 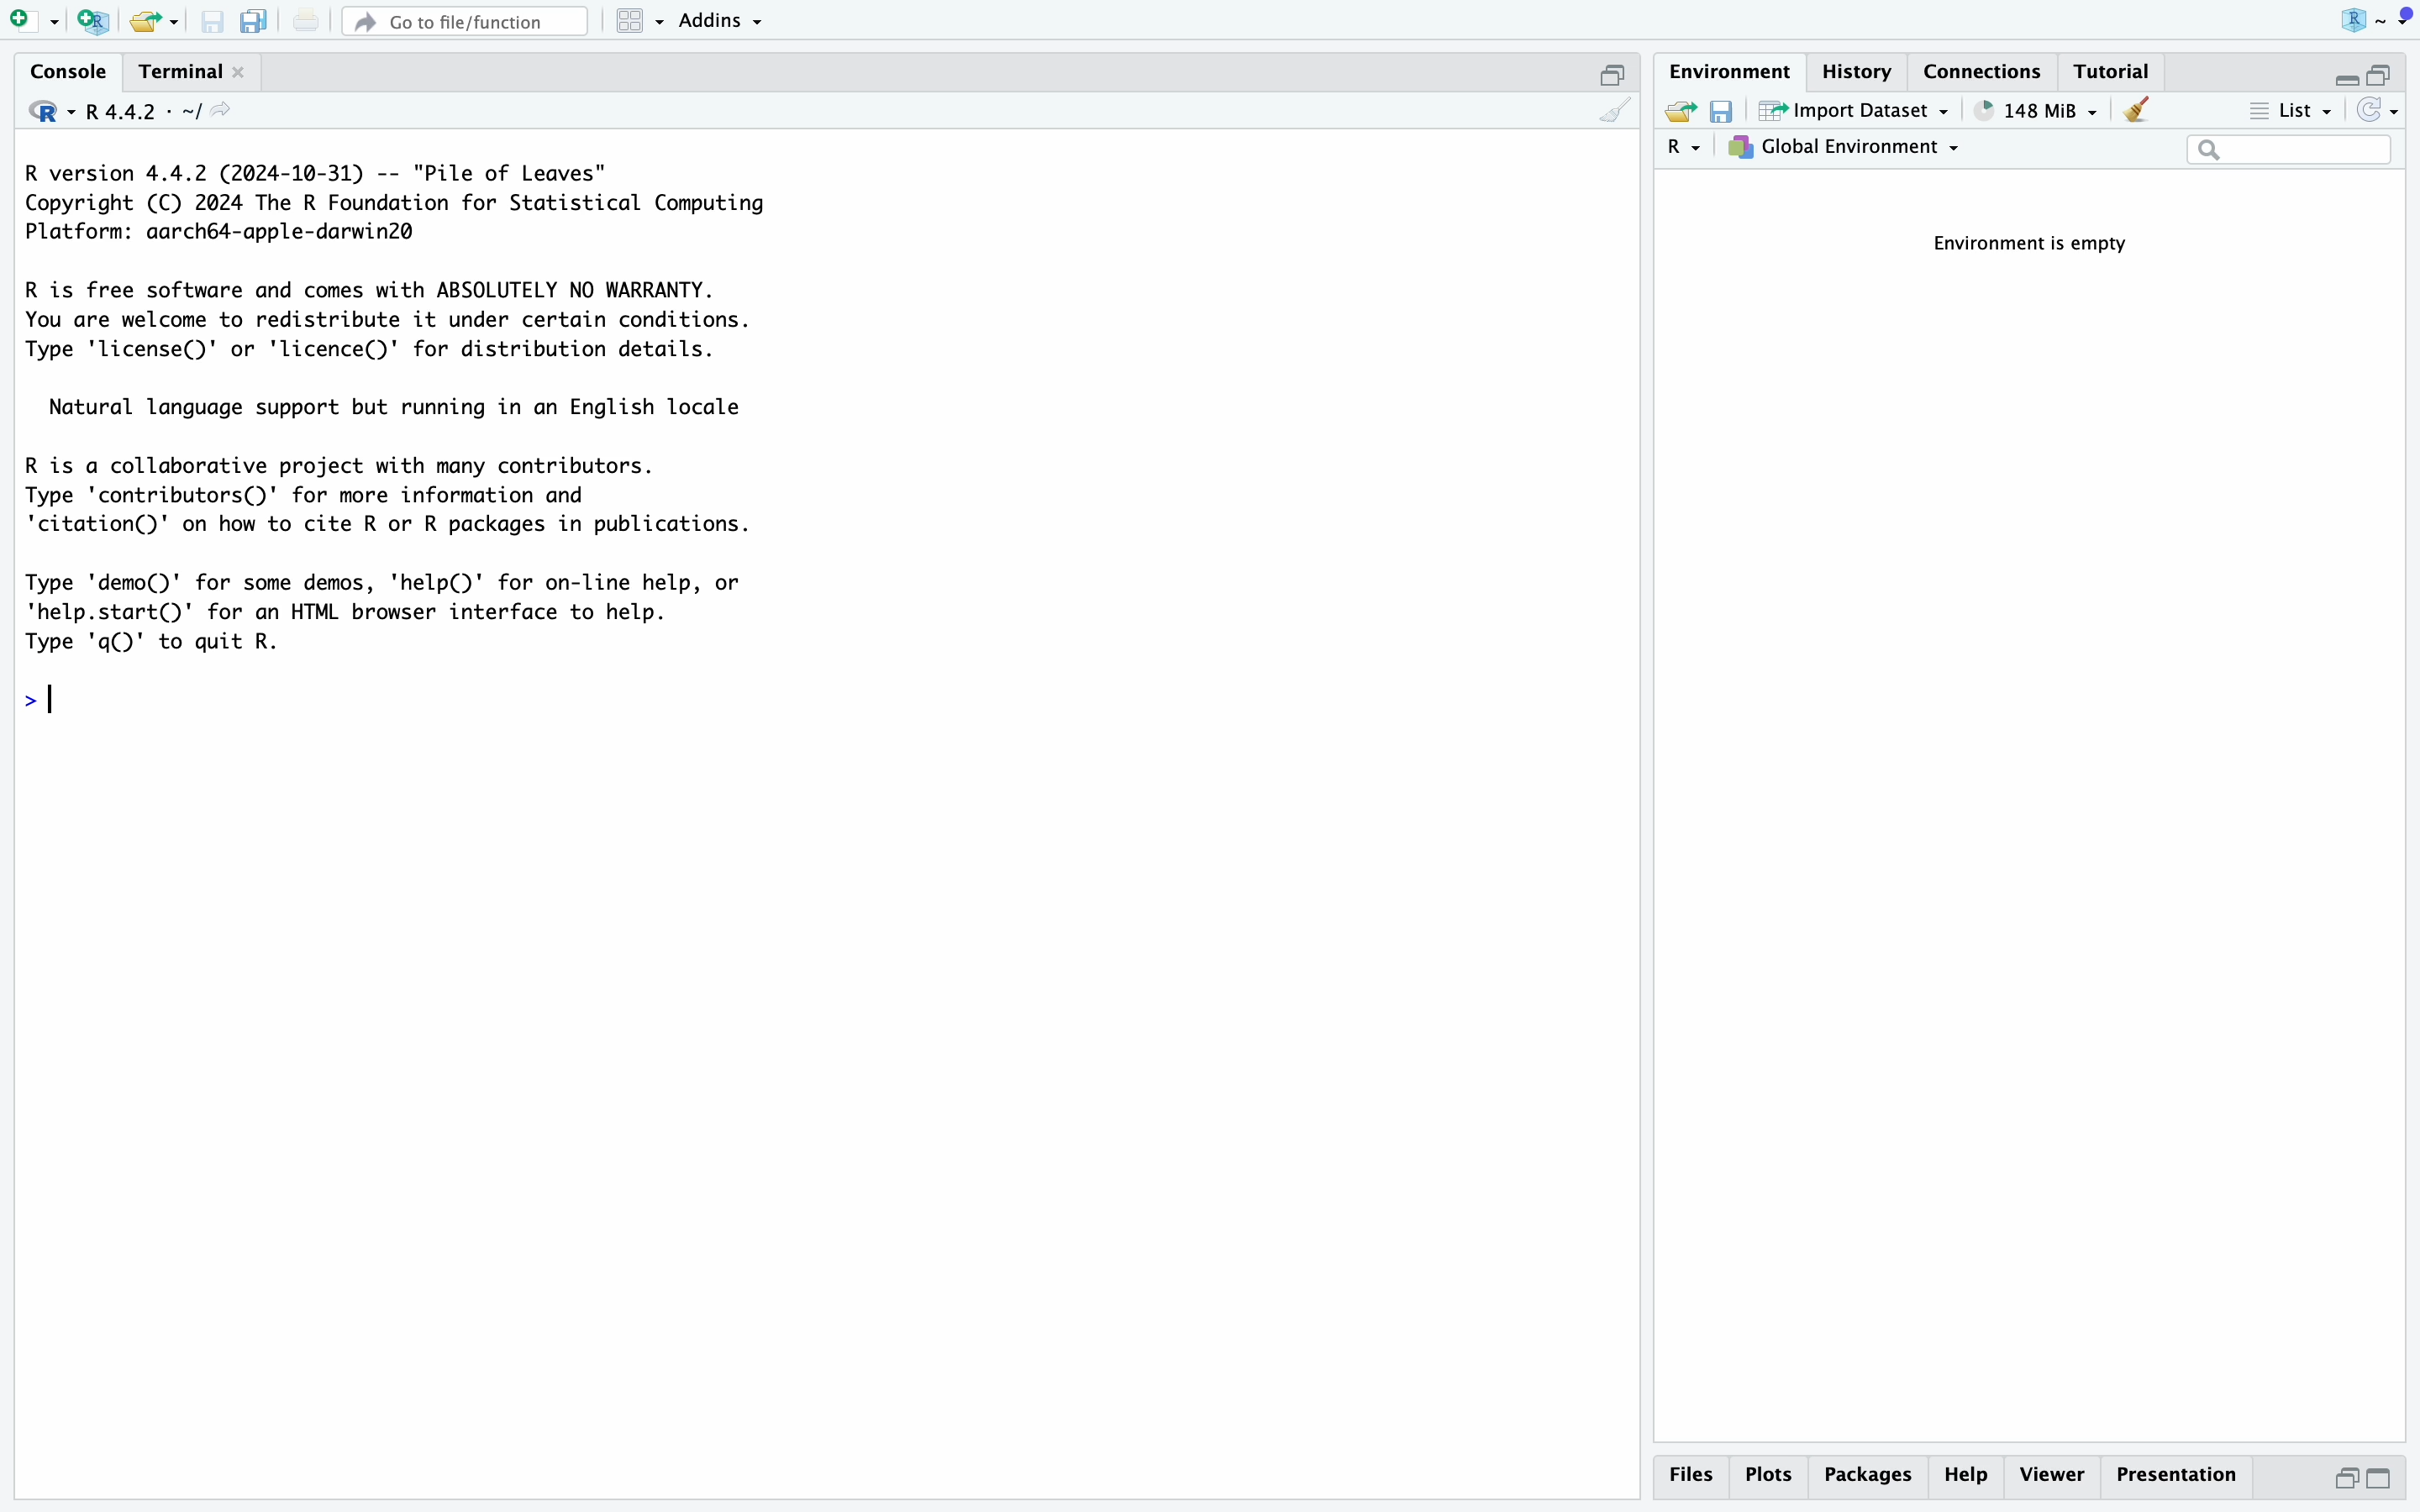 What do you see at coordinates (20, 693) in the screenshot?
I see `prompt cursor` at bounding box center [20, 693].